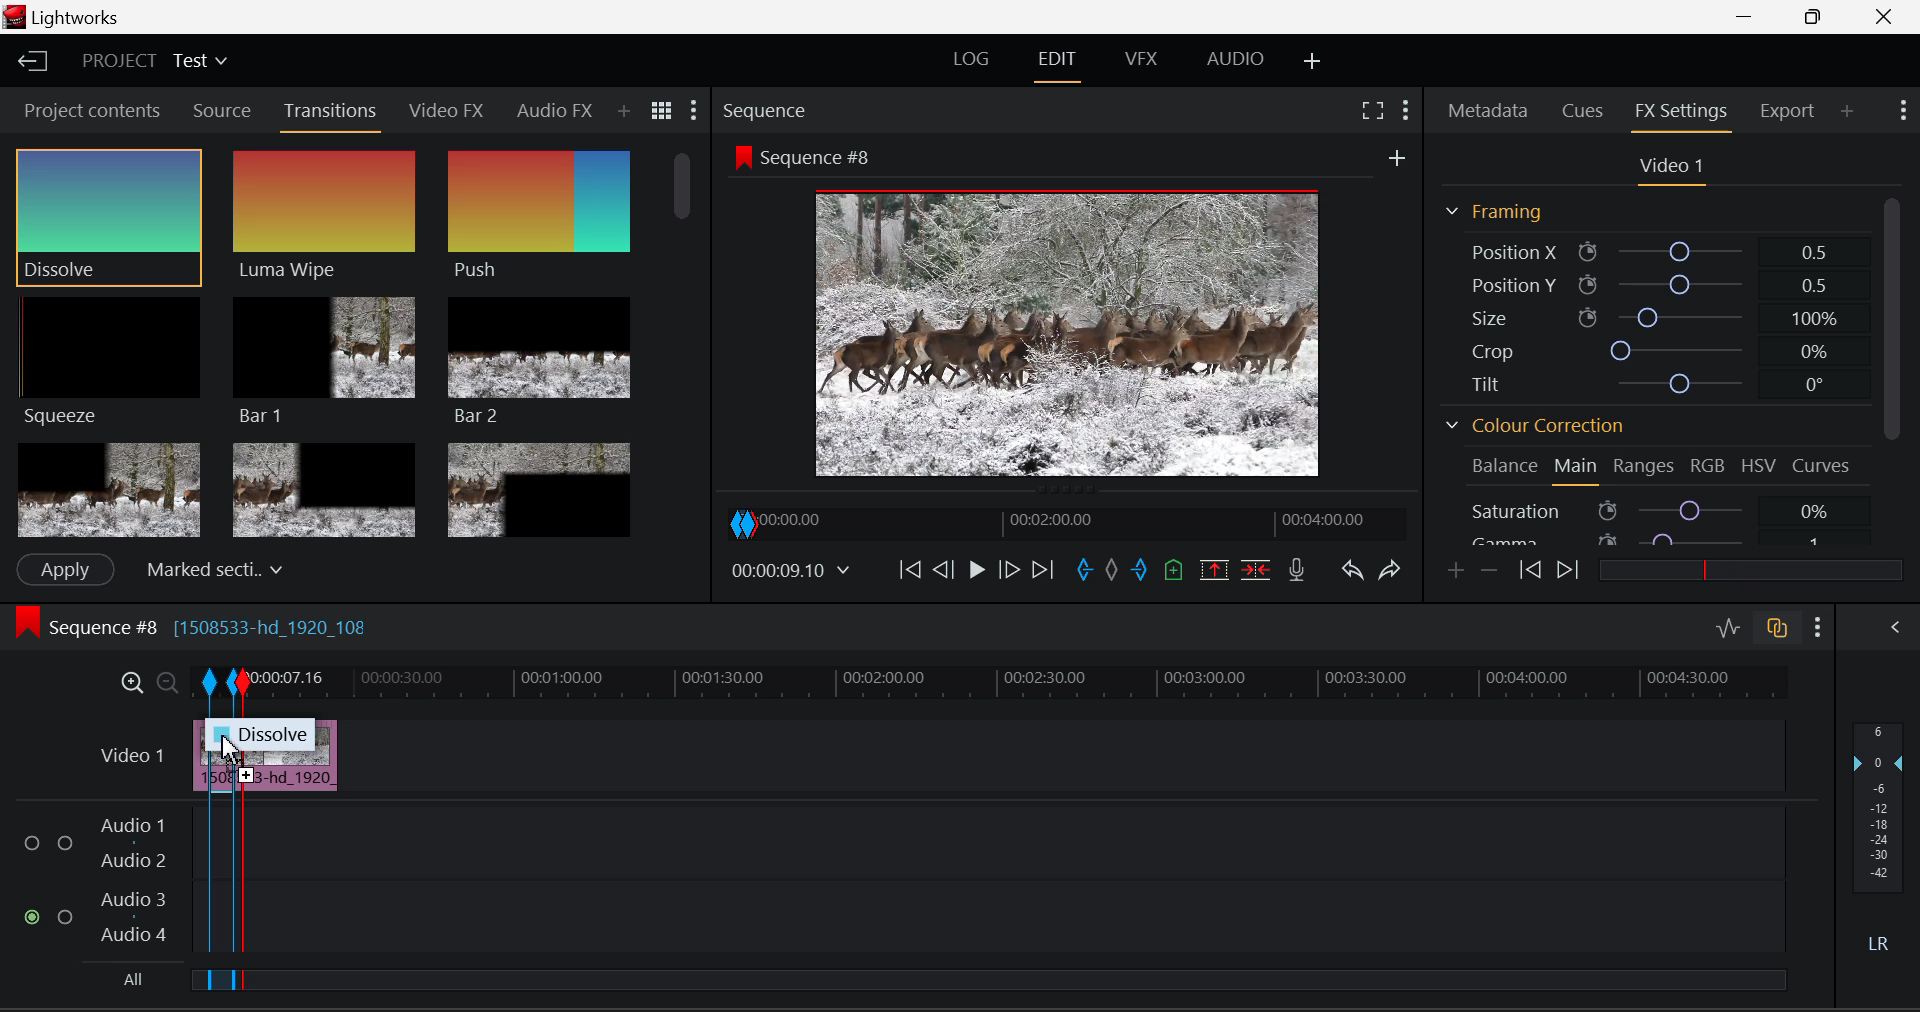  What do you see at coordinates (134, 862) in the screenshot?
I see `Audio 2` at bounding box center [134, 862].